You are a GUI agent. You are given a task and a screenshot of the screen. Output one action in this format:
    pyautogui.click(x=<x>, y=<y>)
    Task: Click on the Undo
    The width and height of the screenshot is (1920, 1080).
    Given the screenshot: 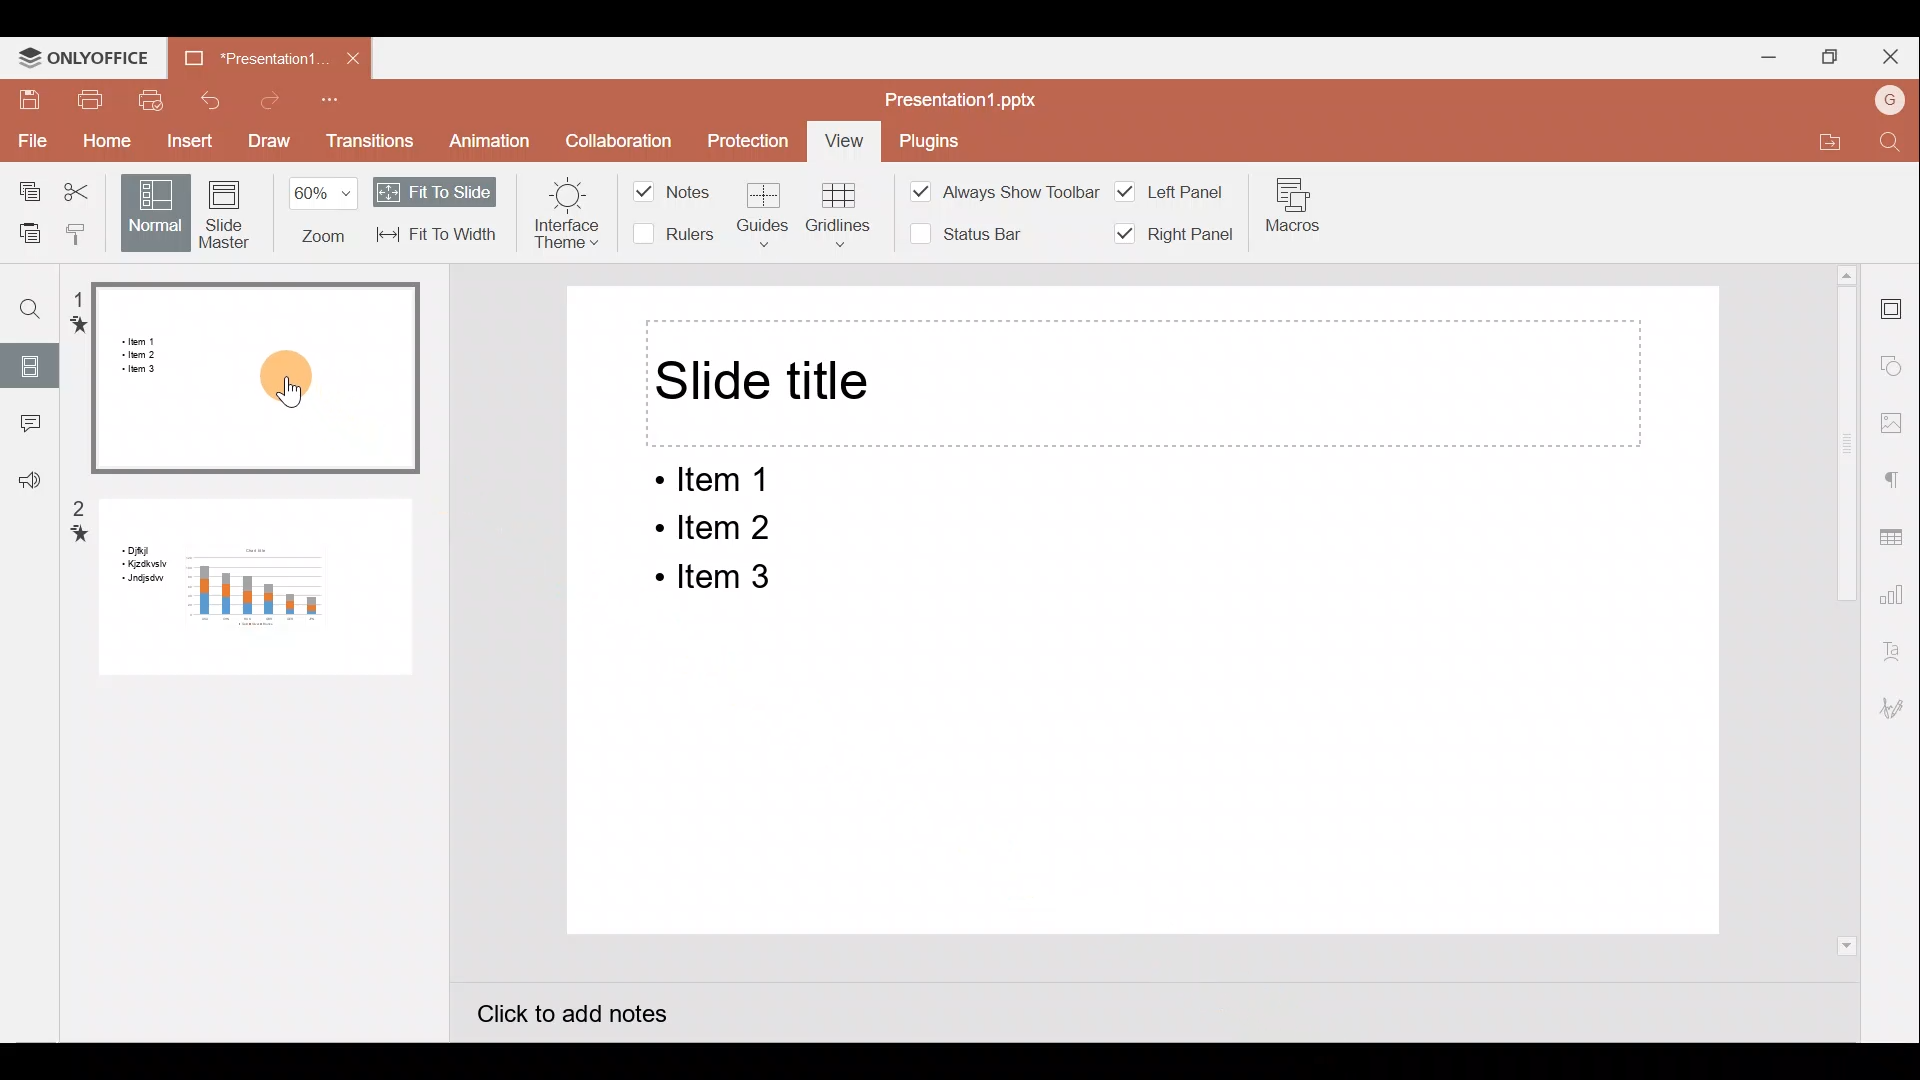 What is the action you would take?
    pyautogui.click(x=214, y=100)
    